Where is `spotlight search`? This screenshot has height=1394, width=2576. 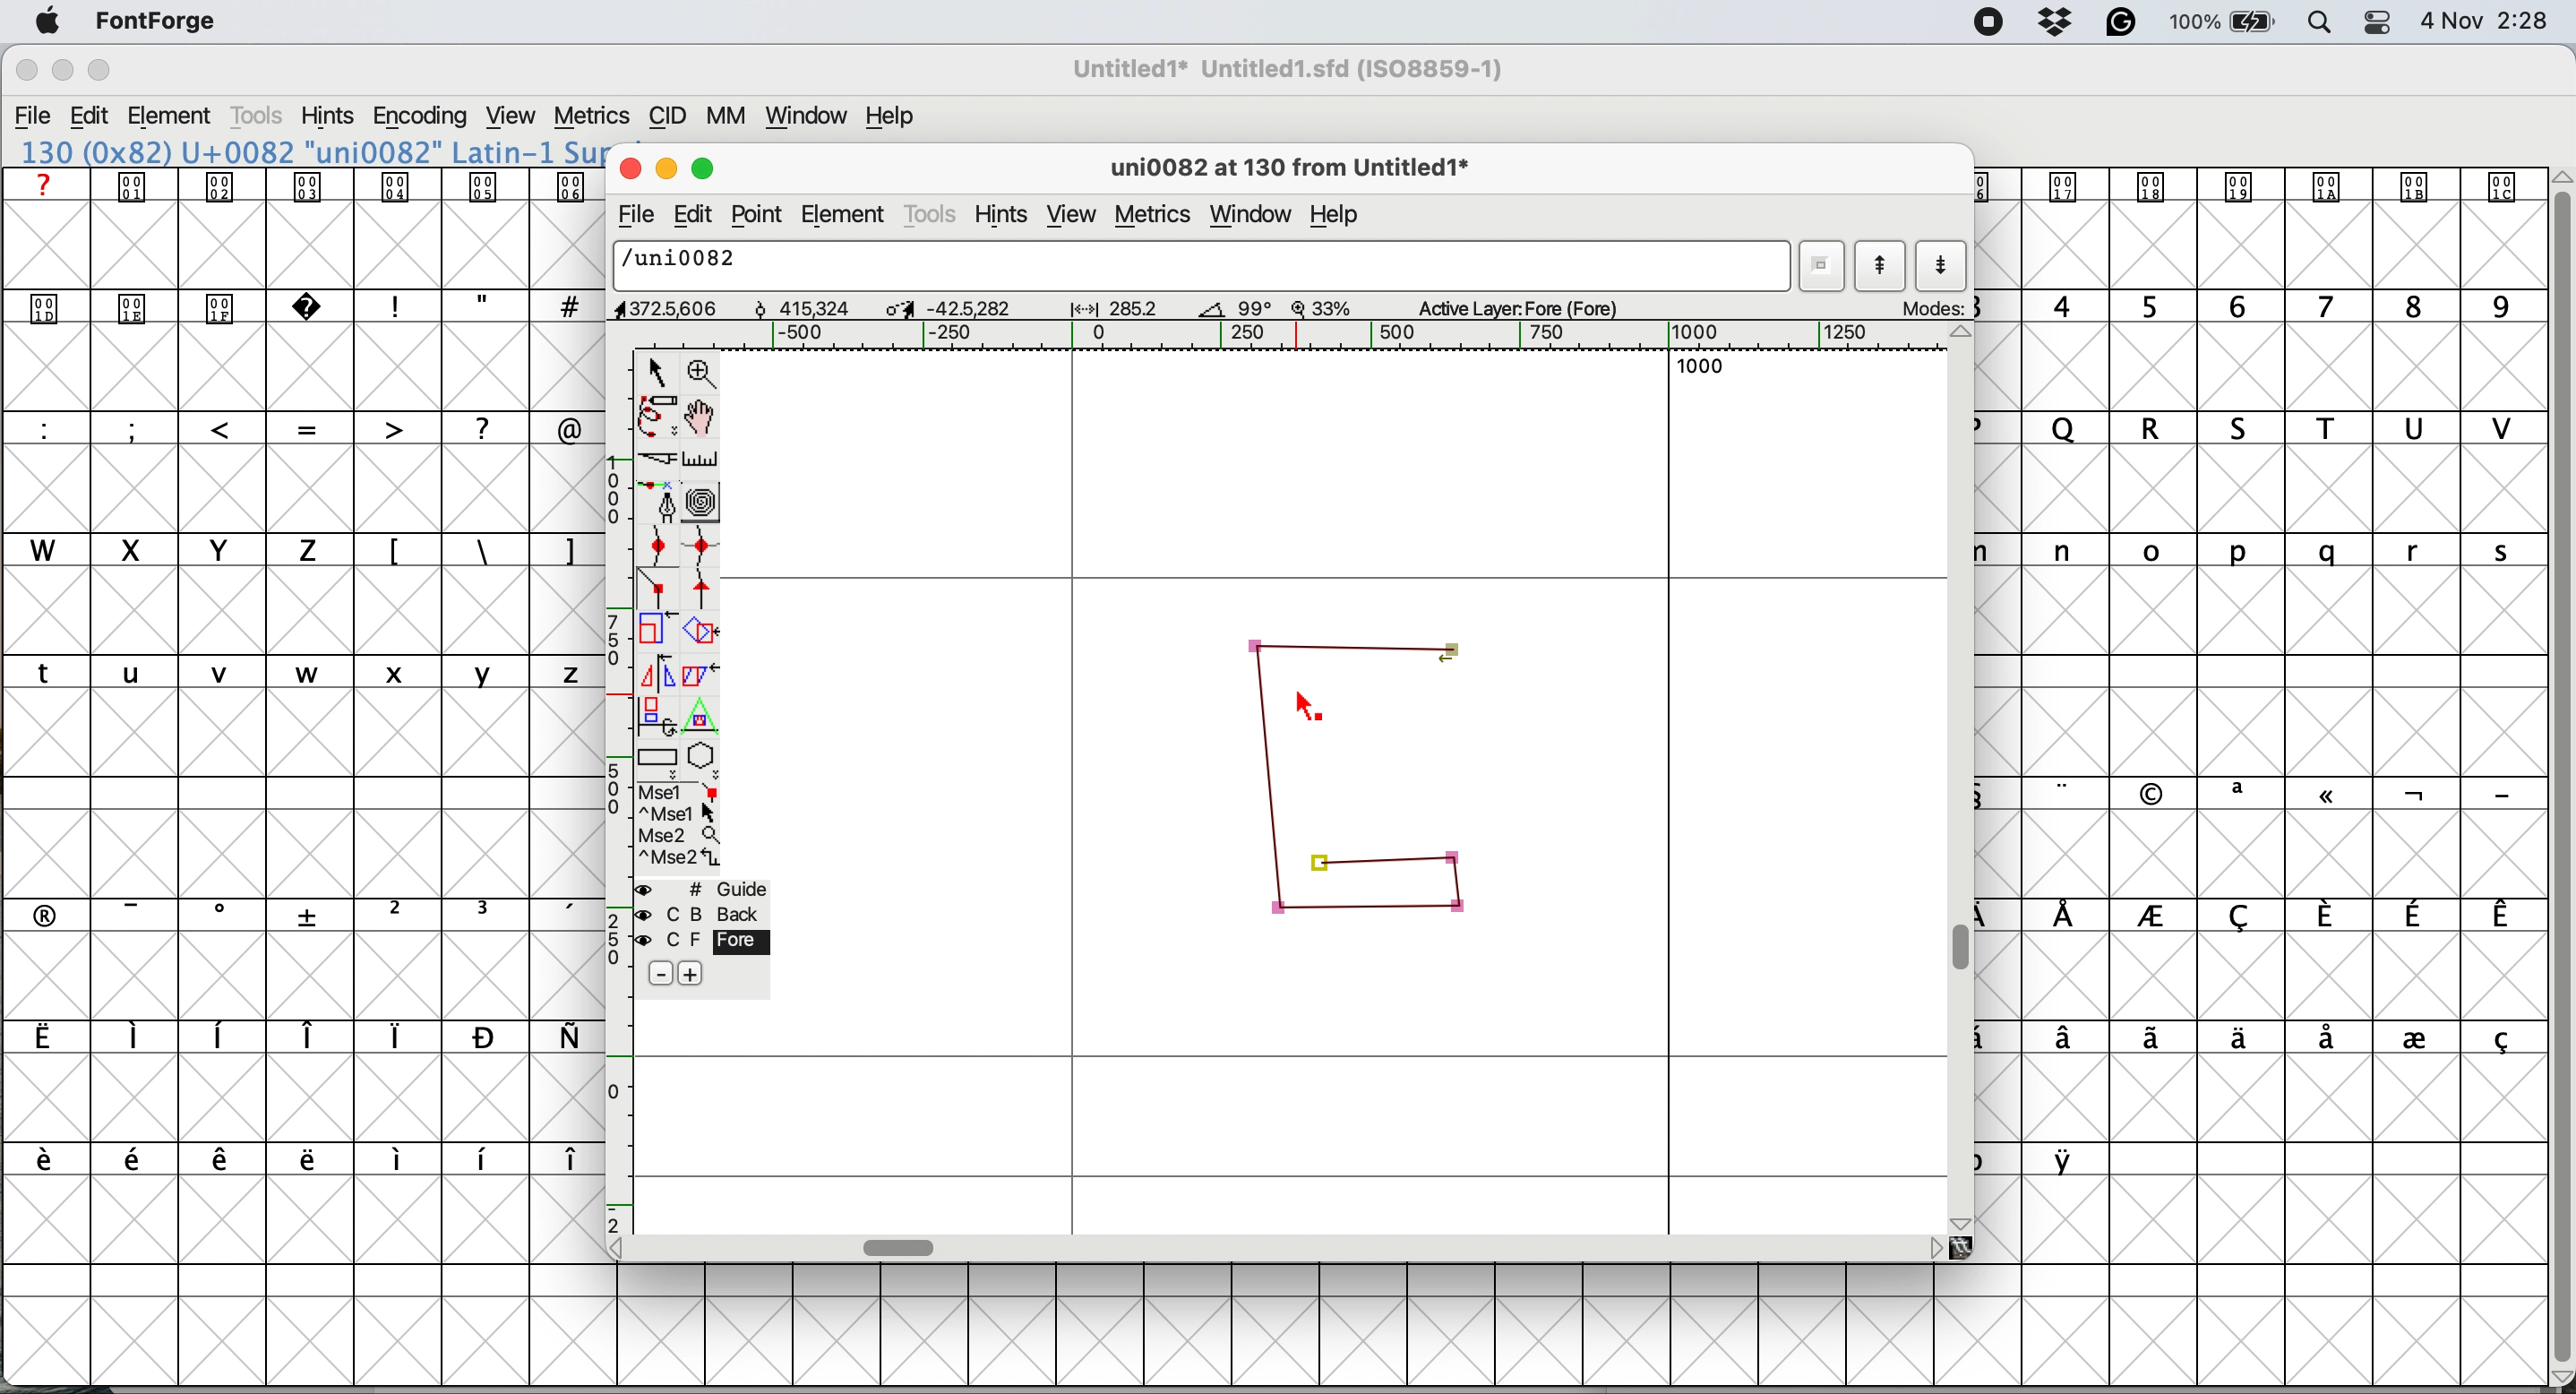 spotlight search is located at coordinates (2315, 25).